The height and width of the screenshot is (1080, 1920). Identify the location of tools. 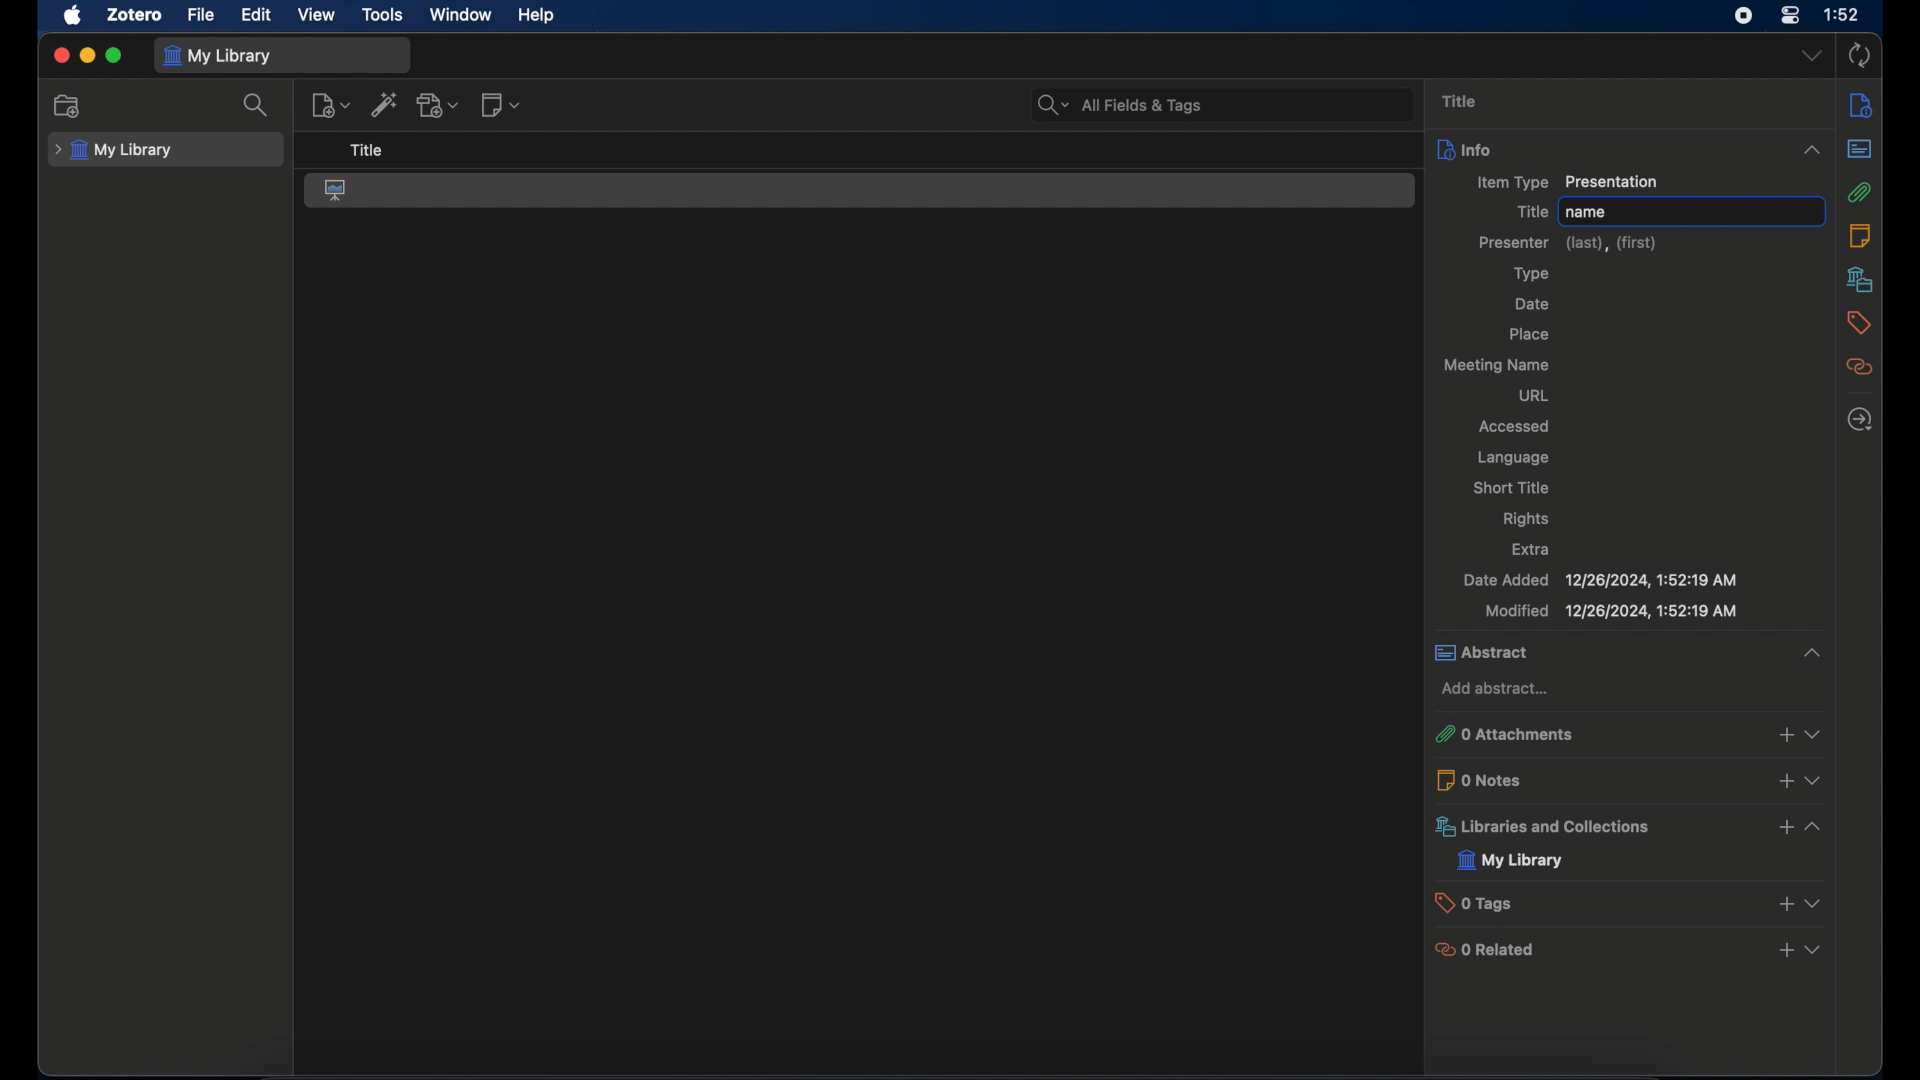
(382, 14).